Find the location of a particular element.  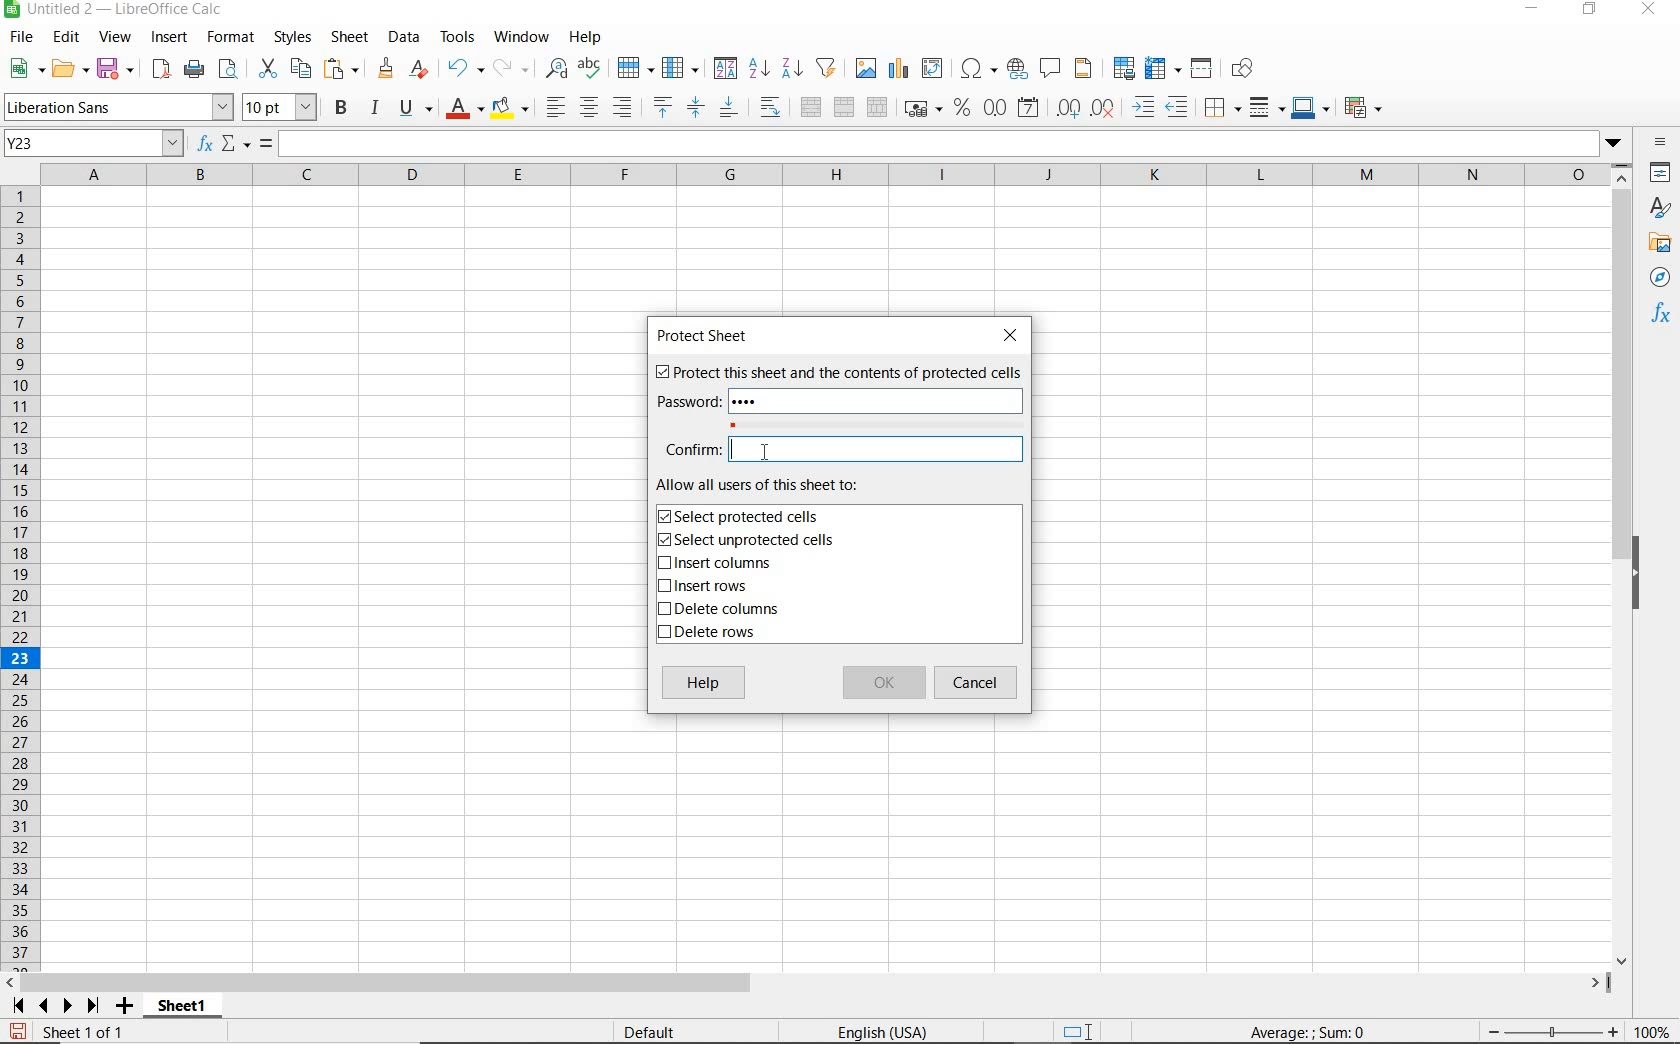

DELETE COLUMNS is located at coordinates (727, 611).